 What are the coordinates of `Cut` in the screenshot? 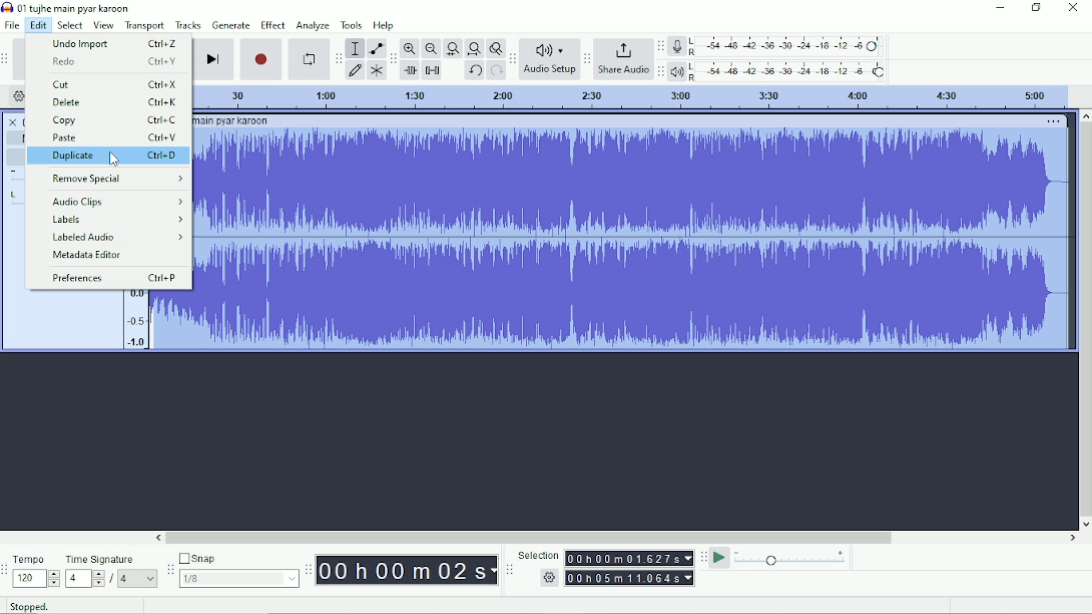 It's located at (113, 84).